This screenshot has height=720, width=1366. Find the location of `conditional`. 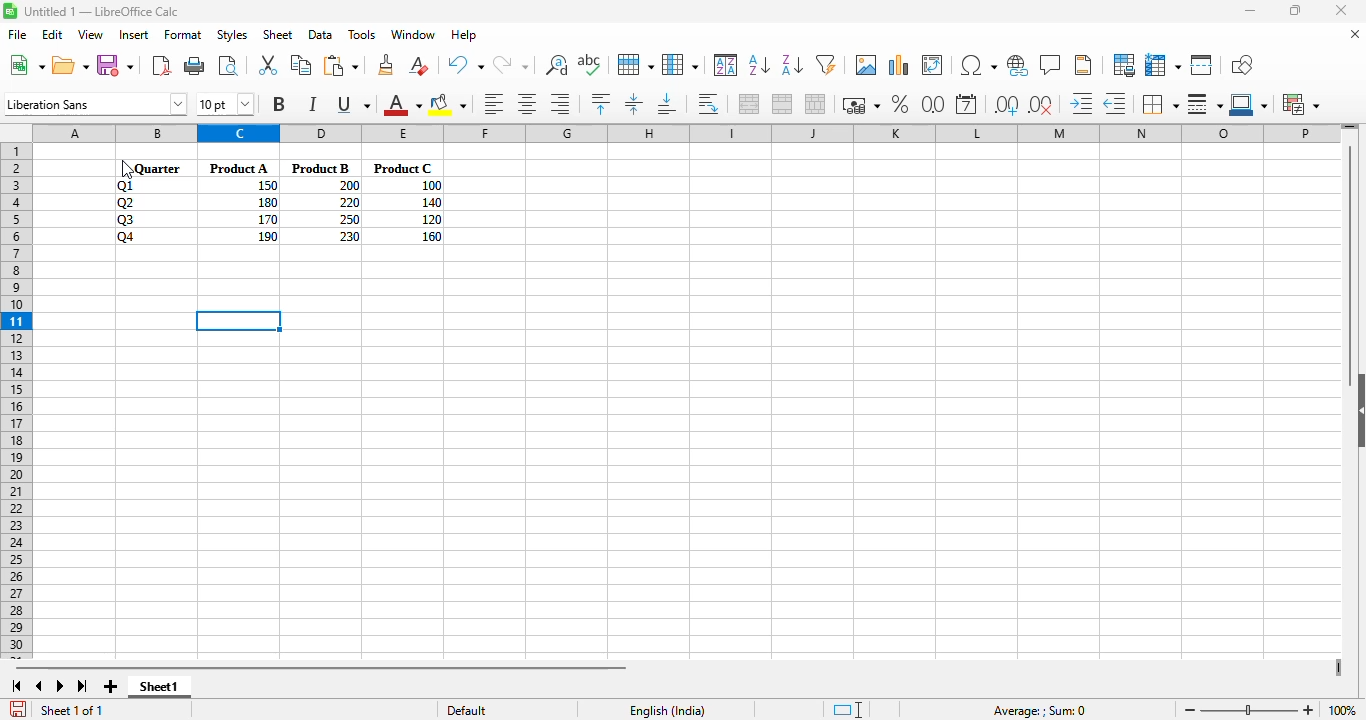

conditional is located at coordinates (1300, 104).